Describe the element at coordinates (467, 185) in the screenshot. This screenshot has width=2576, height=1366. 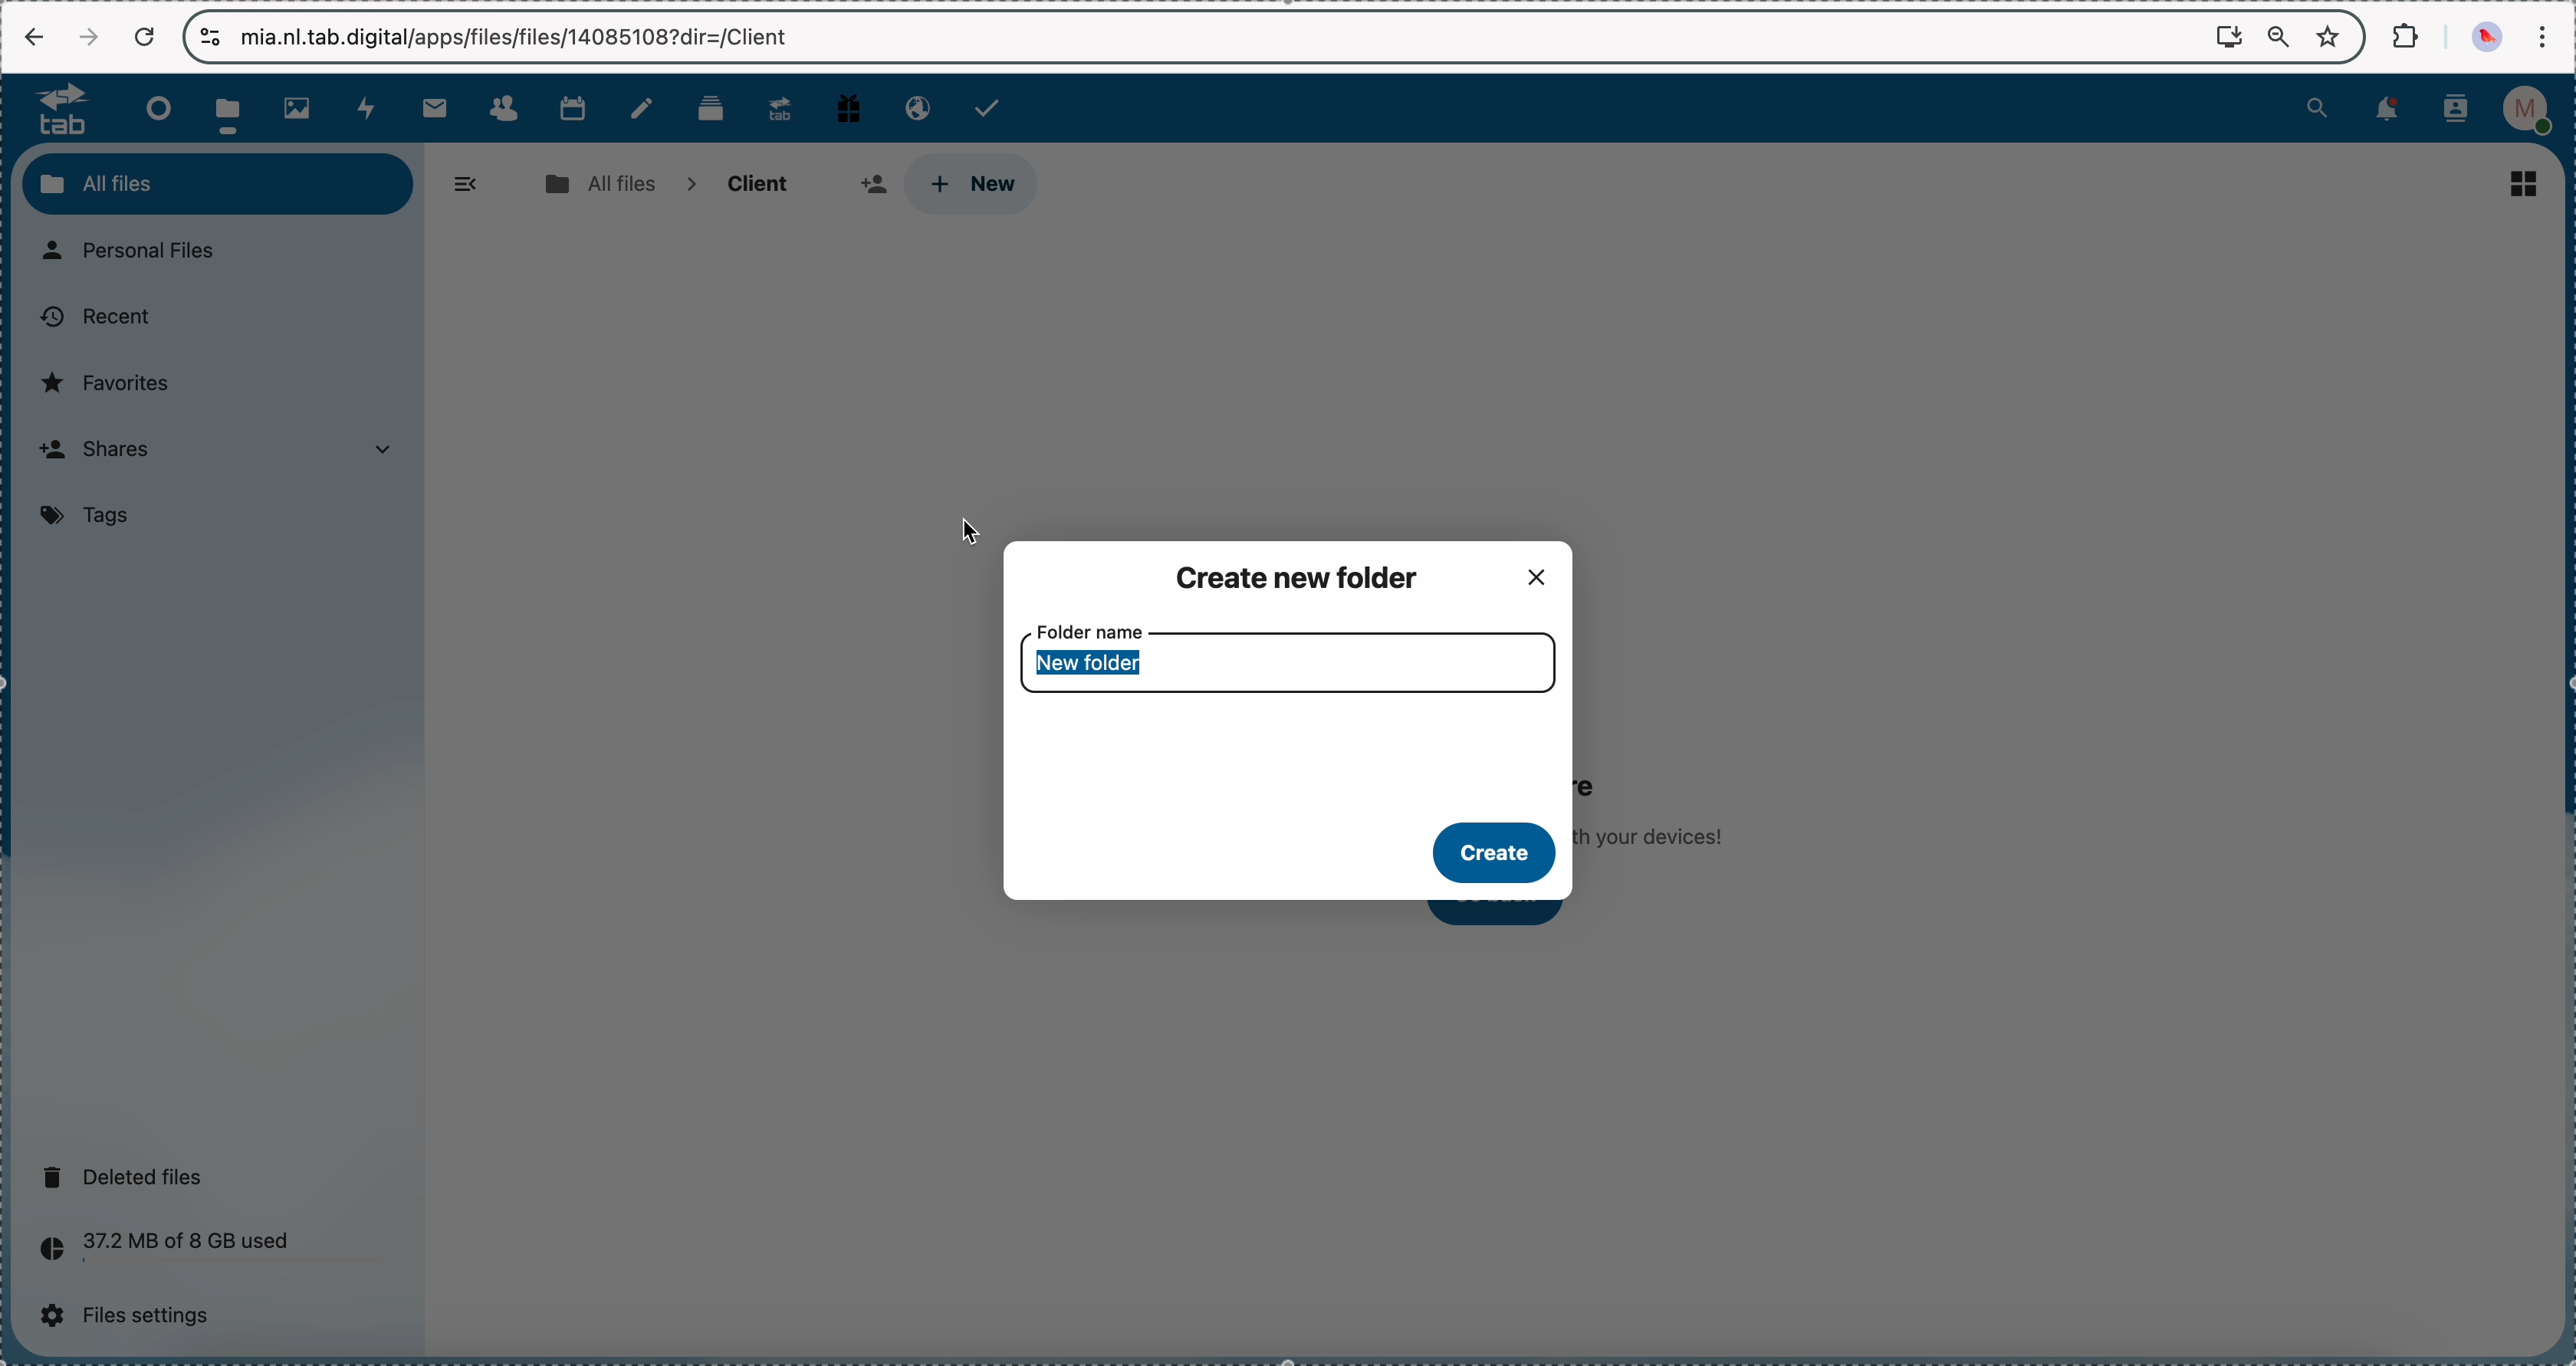
I see `hide menu` at that location.